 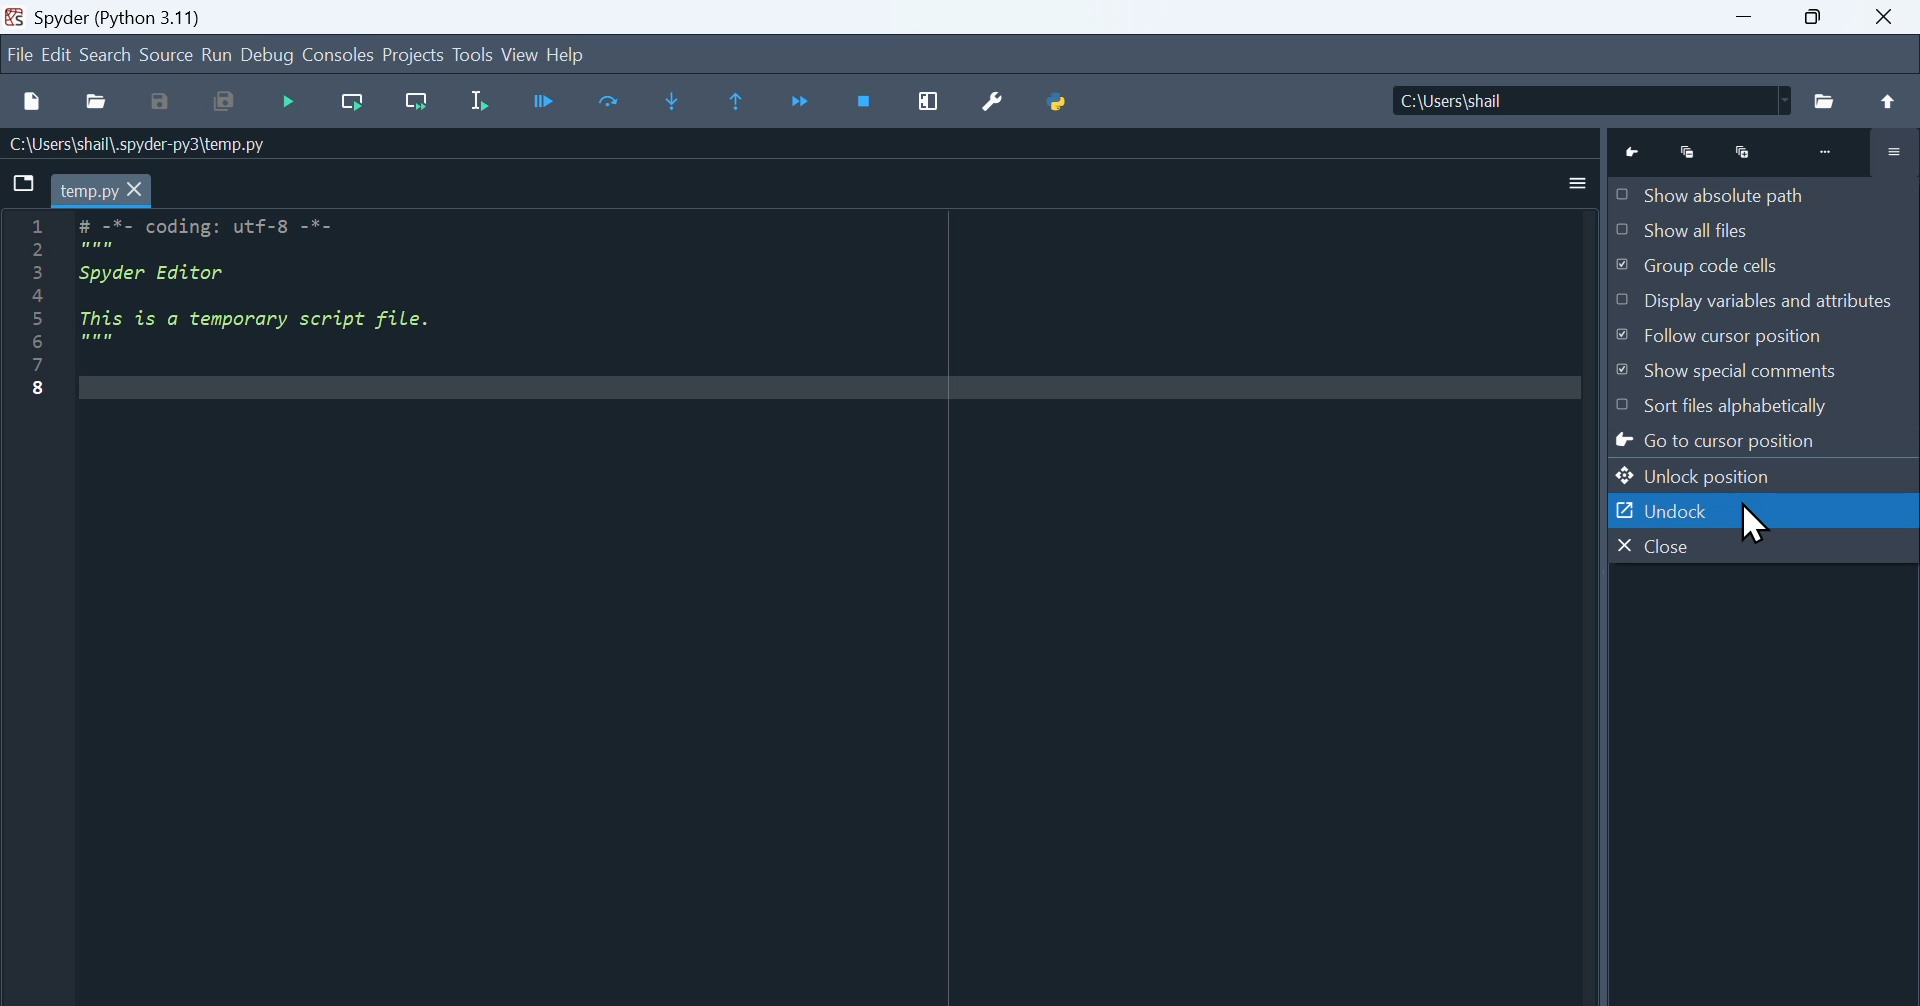 What do you see at coordinates (353, 102) in the screenshot?
I see `Run current cell` at bounding box center [353, 102].